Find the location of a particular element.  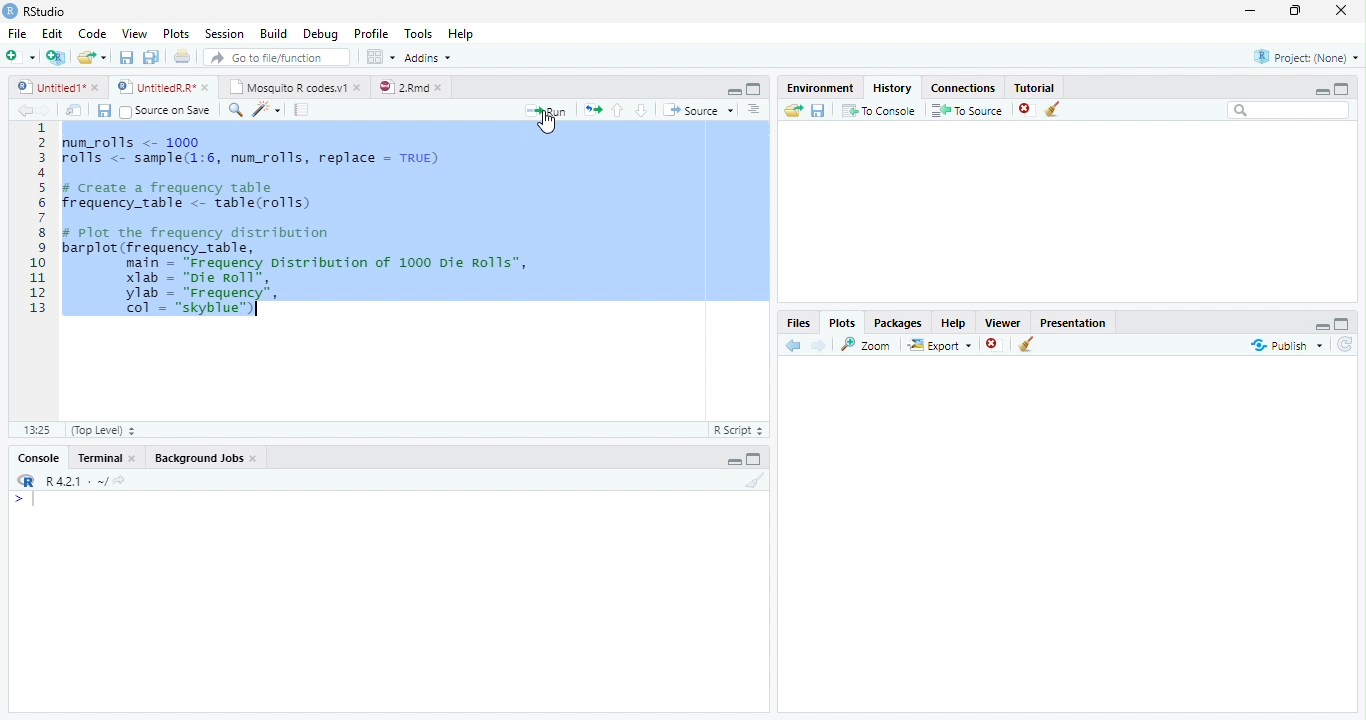

©) 28md is located at coordinates (410, 87).